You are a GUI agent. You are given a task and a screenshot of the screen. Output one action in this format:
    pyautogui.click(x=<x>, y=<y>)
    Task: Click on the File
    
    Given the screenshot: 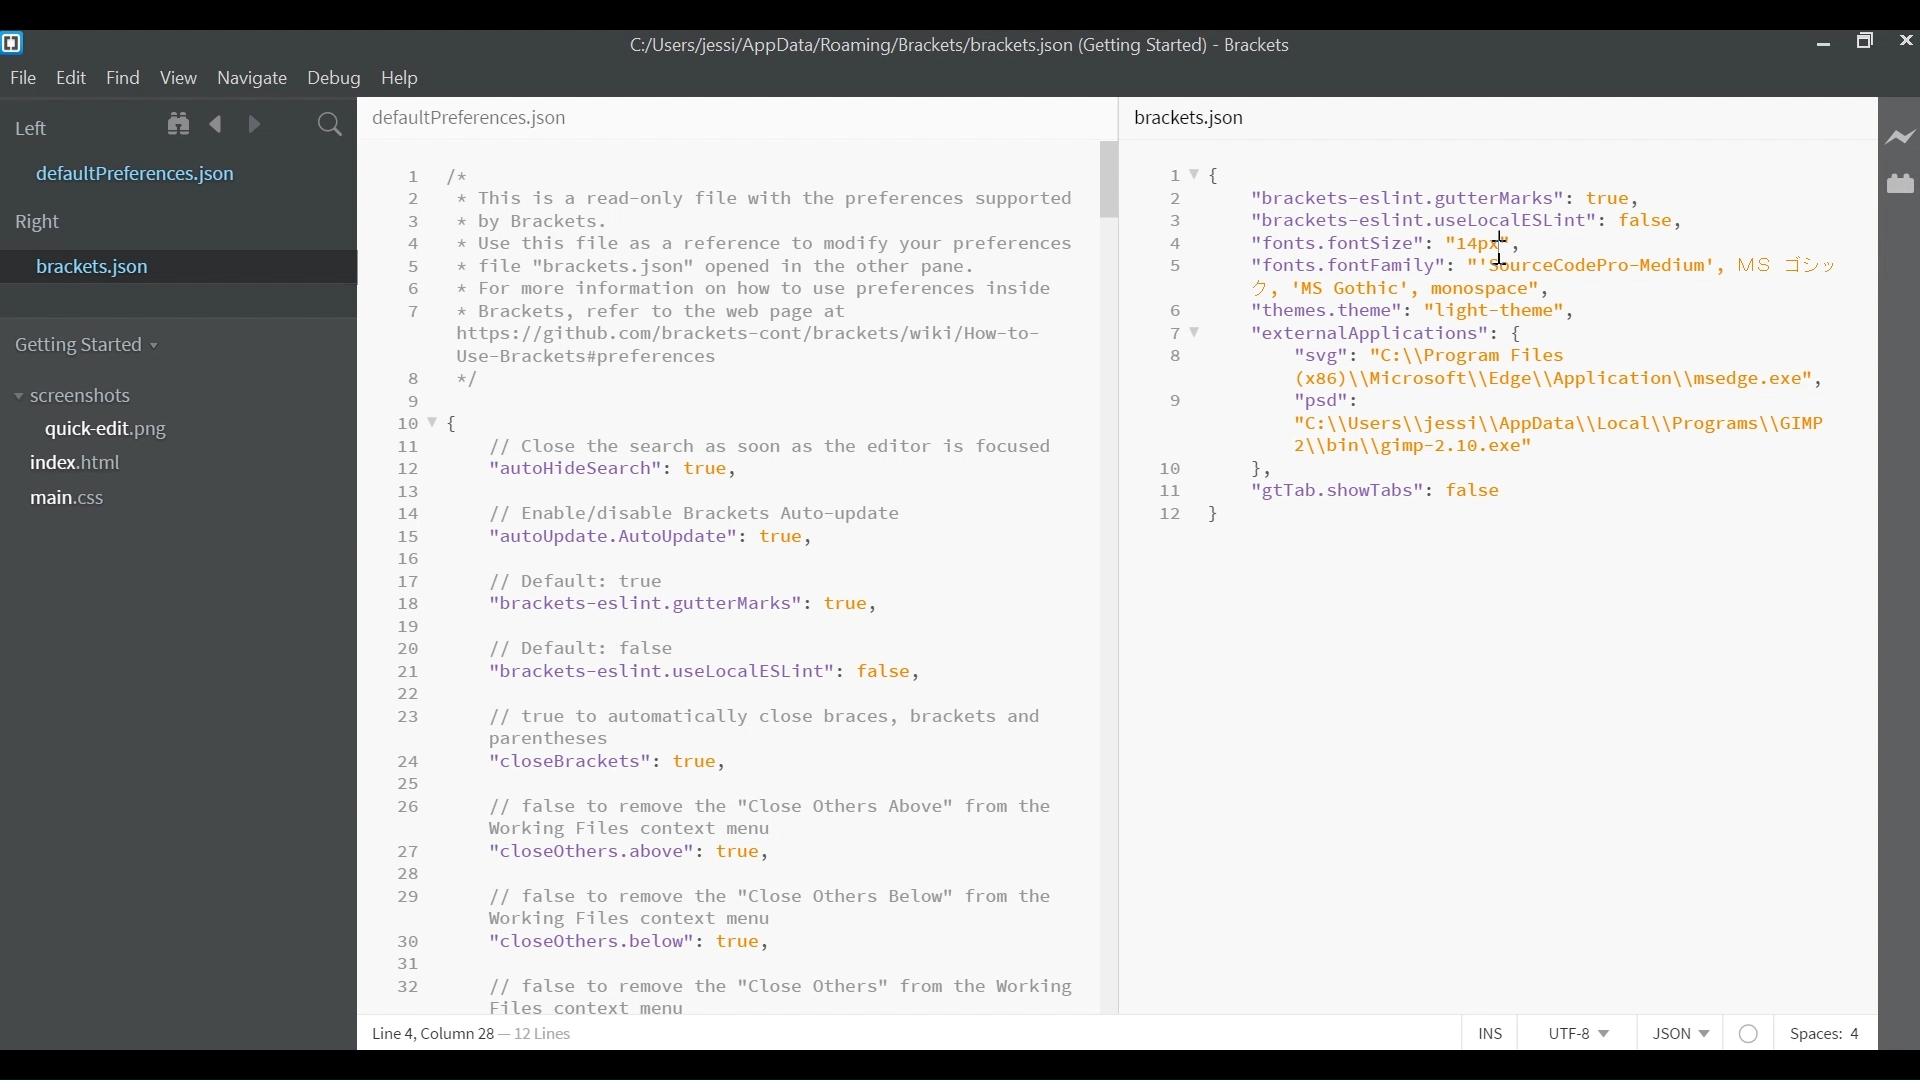 What is the action you would take?
    pyautogui.click(x=22, y=78)
    